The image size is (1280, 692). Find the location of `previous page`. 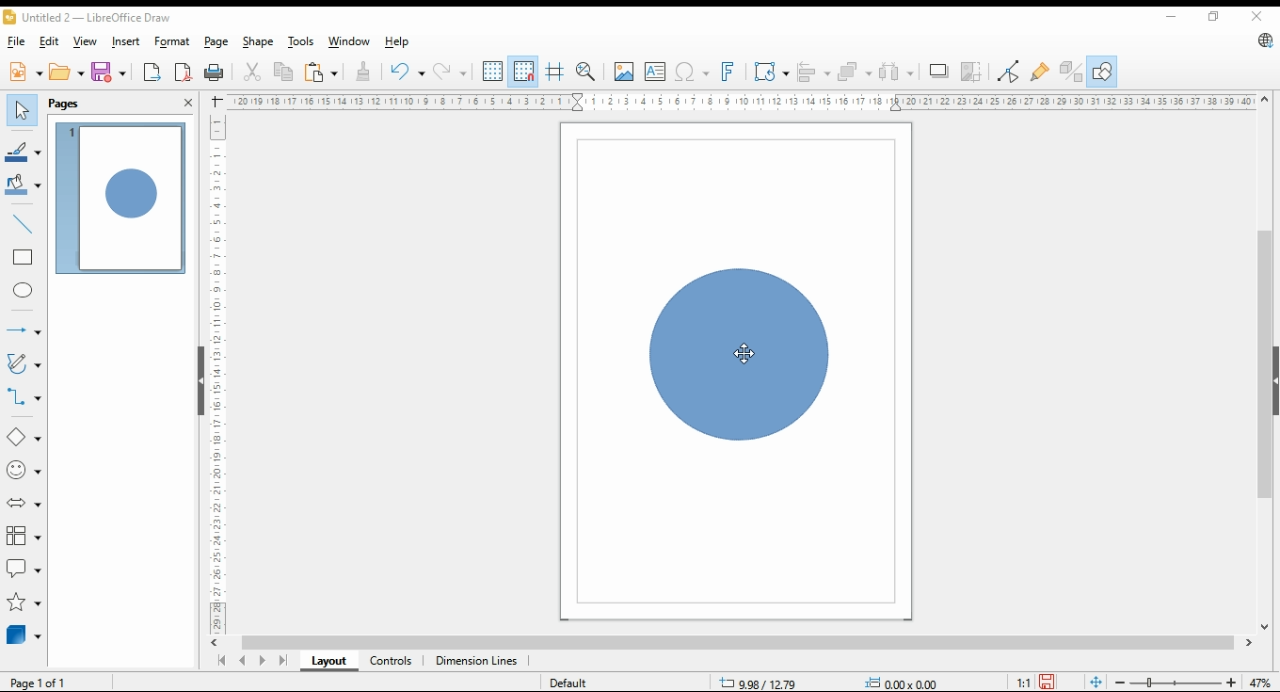

previous page is located at coordinates (243, 660).